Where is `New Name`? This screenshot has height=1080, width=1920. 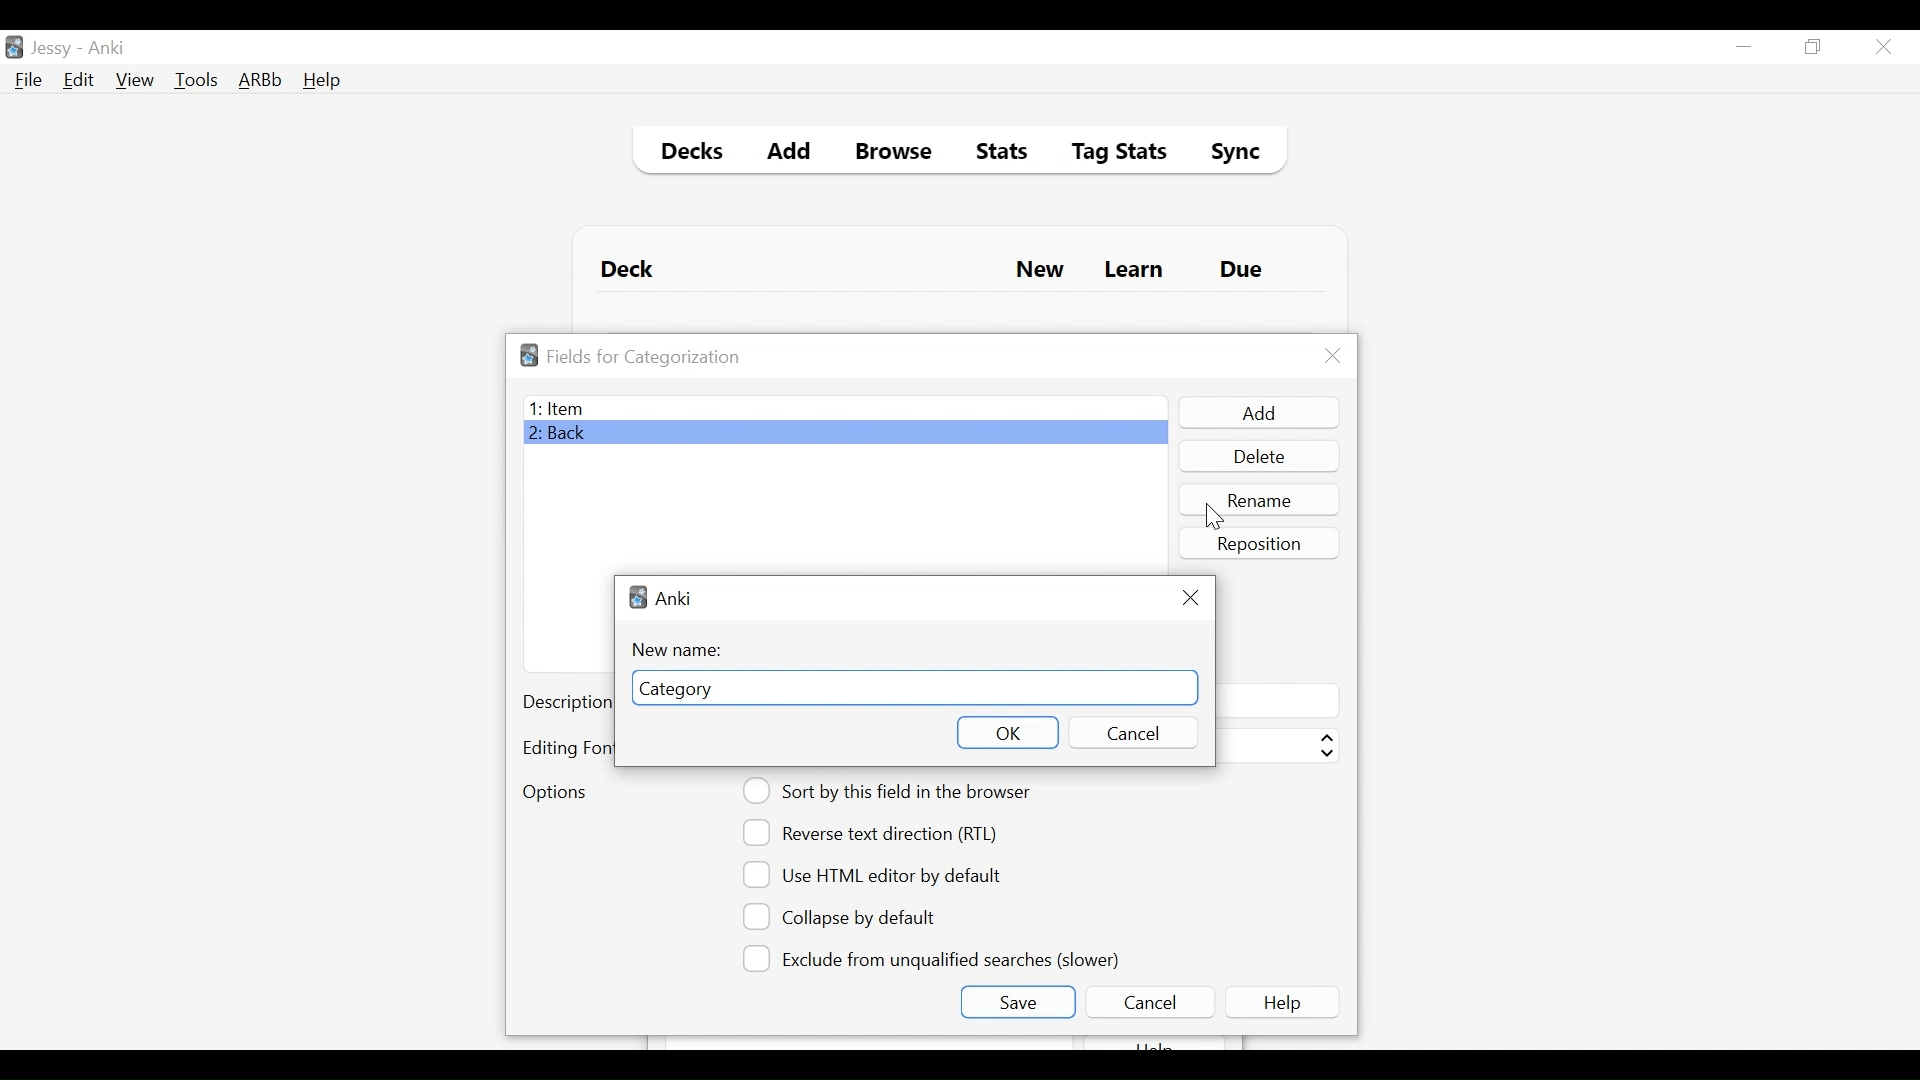 New Name is located at coordinates (683, 650).